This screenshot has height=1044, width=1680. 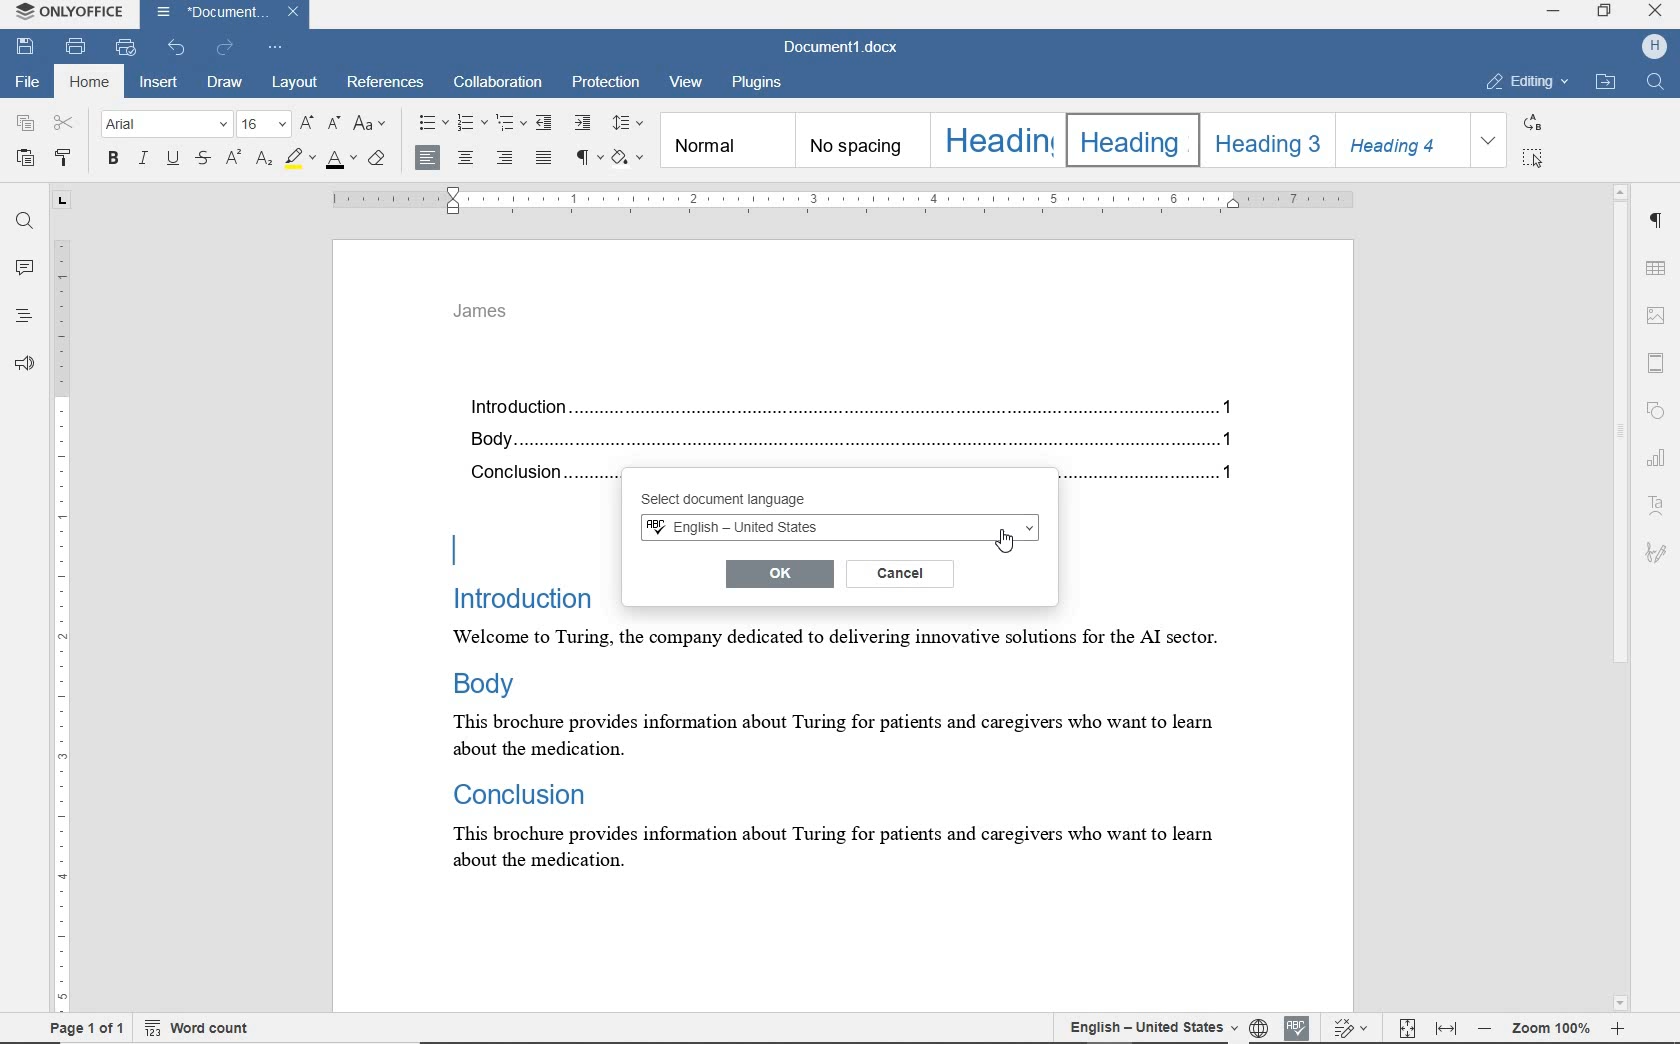 I want to click on normal, so click(x=726, y=139).